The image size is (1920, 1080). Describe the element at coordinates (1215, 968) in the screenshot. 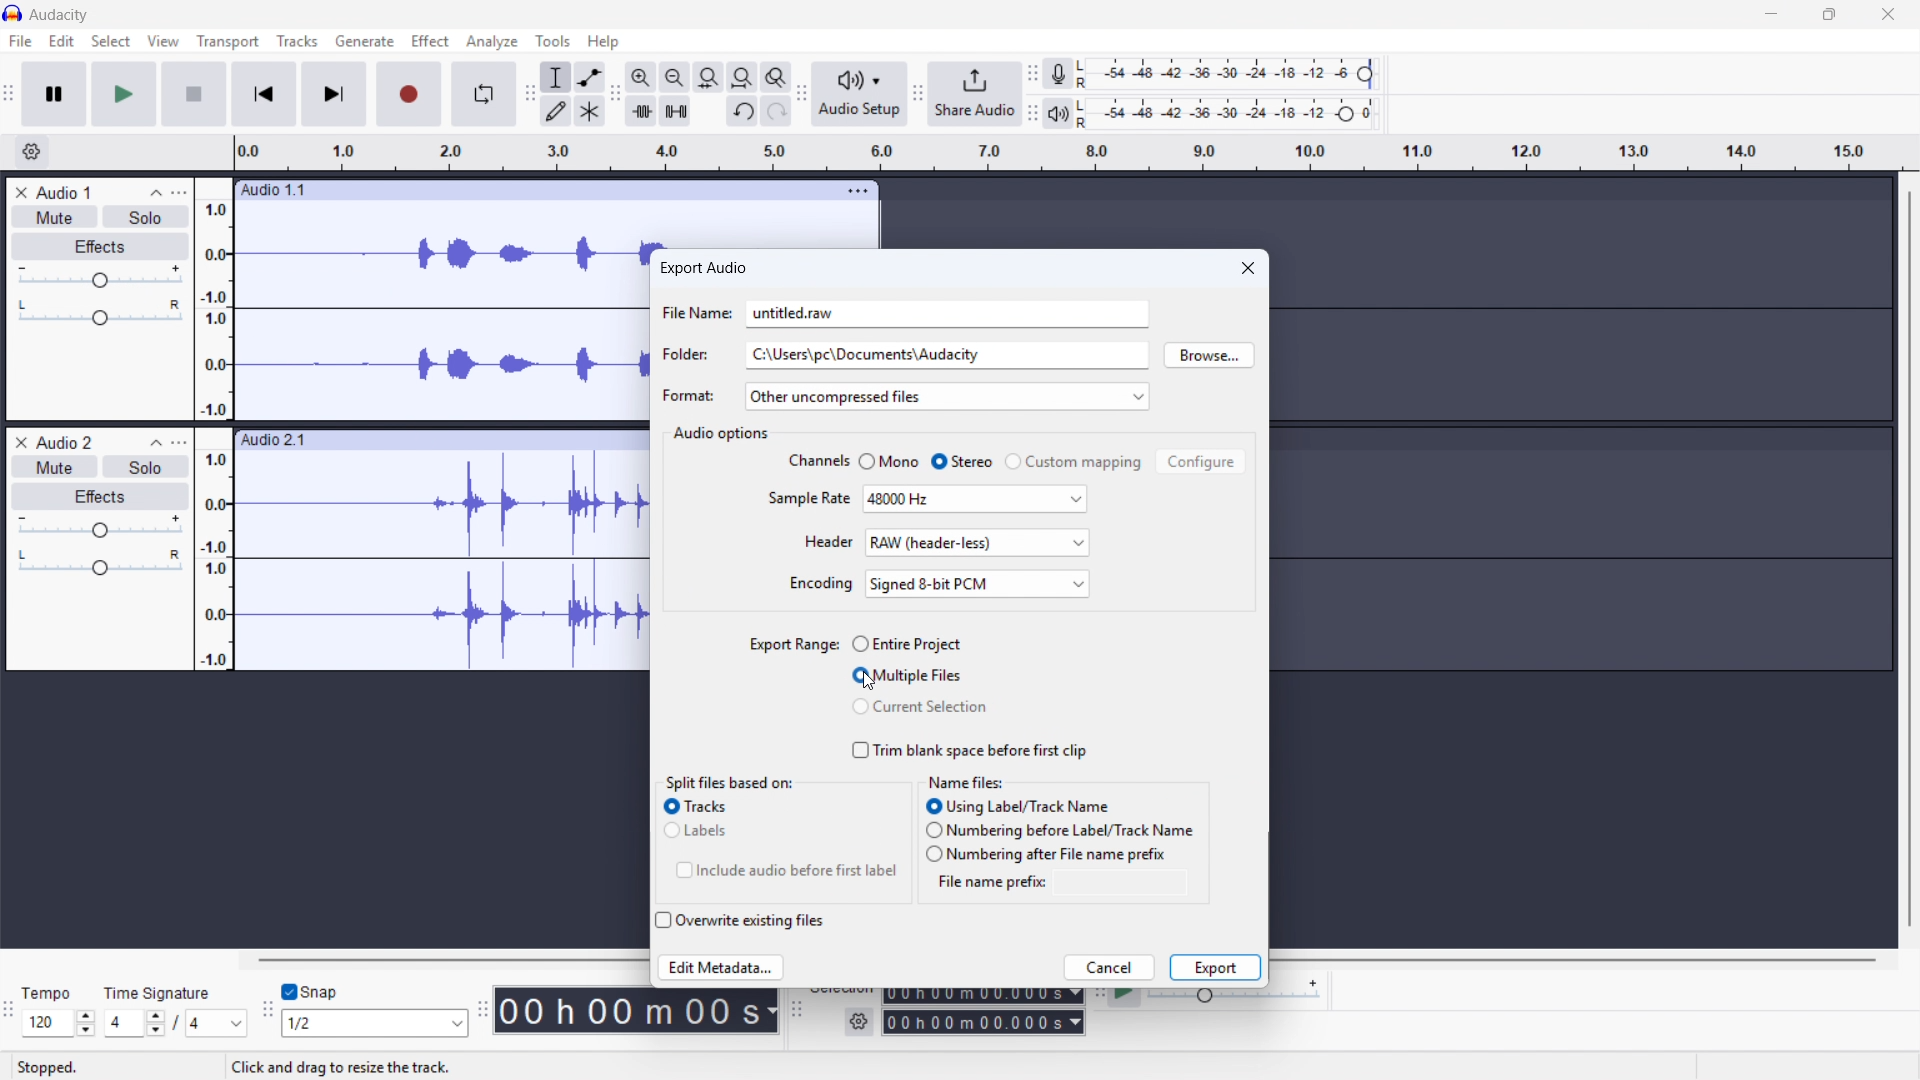

I see `Export ` at that location.